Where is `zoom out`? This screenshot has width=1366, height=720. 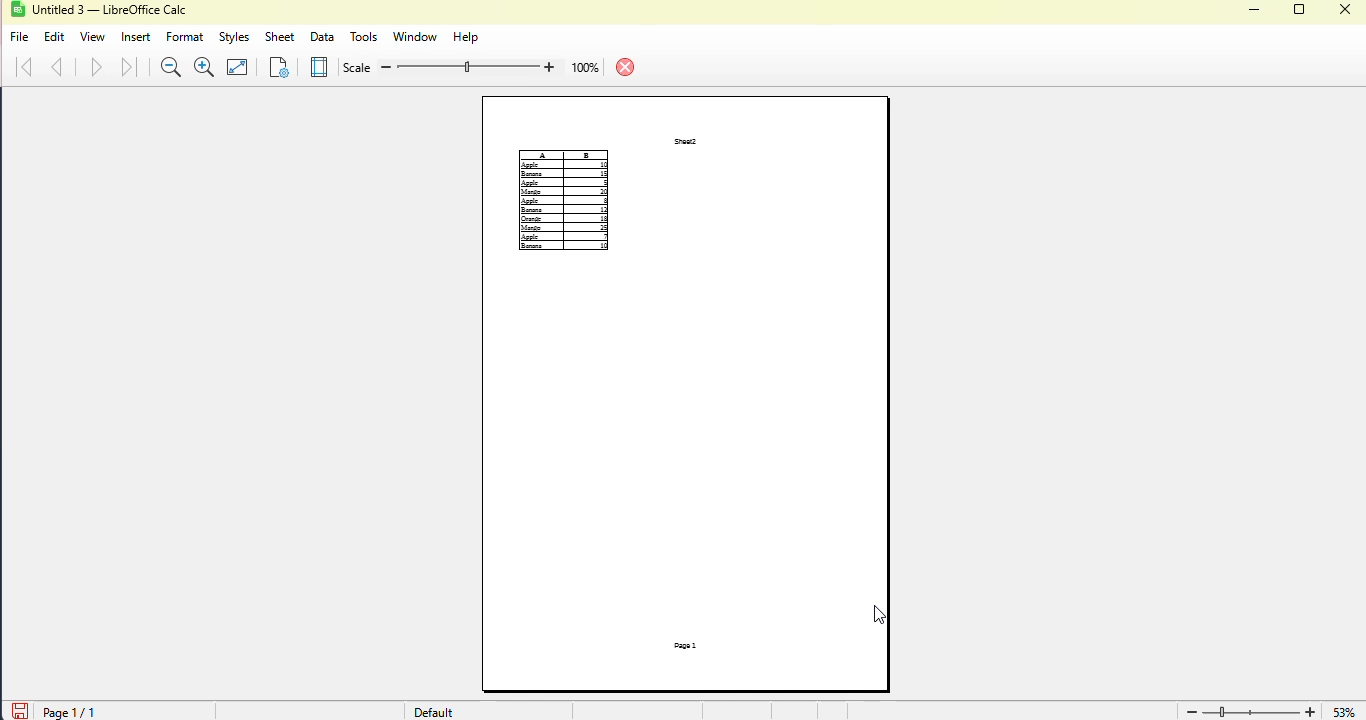
zoom out is located at coordinates (1190, 712).